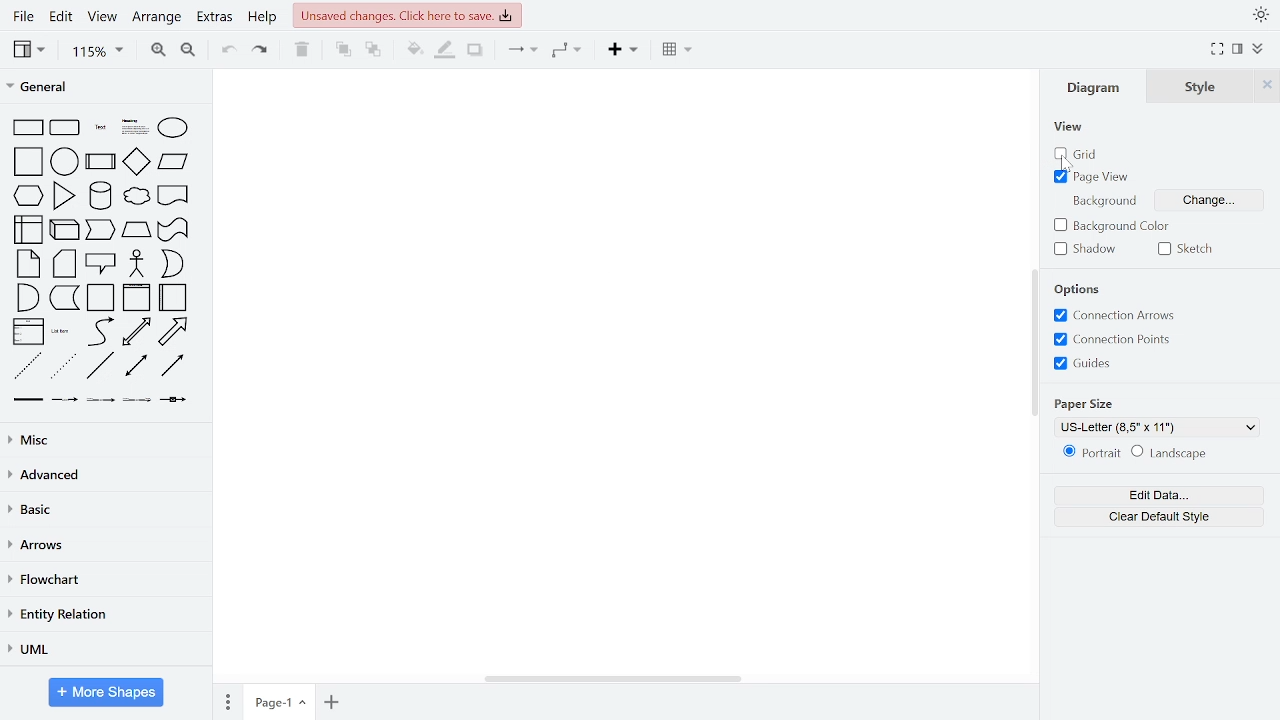 This screenshot has width=1280, height=720. Describe the element at coordinates (172, 330) in the screenshot. I see `arrow` at that location.